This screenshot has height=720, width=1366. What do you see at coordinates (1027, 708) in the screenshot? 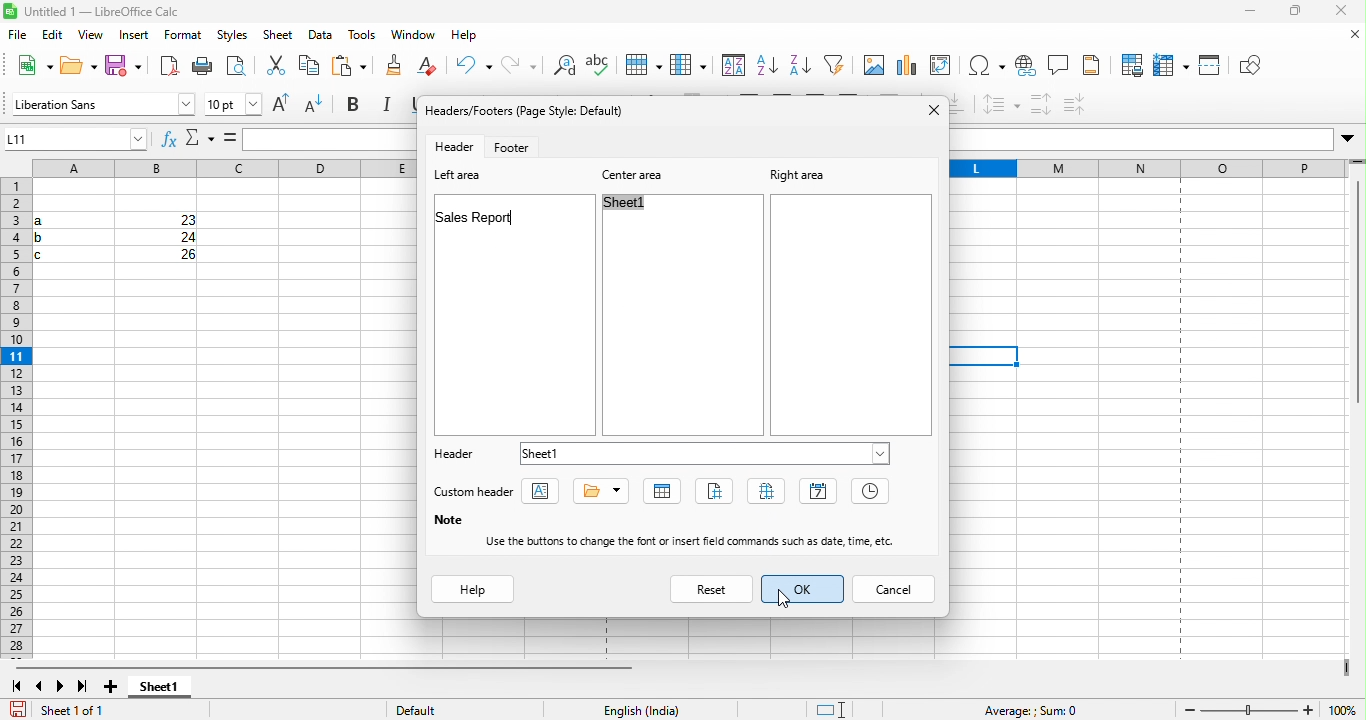
I see `average sum=0` at bounding box center [1027, 708].